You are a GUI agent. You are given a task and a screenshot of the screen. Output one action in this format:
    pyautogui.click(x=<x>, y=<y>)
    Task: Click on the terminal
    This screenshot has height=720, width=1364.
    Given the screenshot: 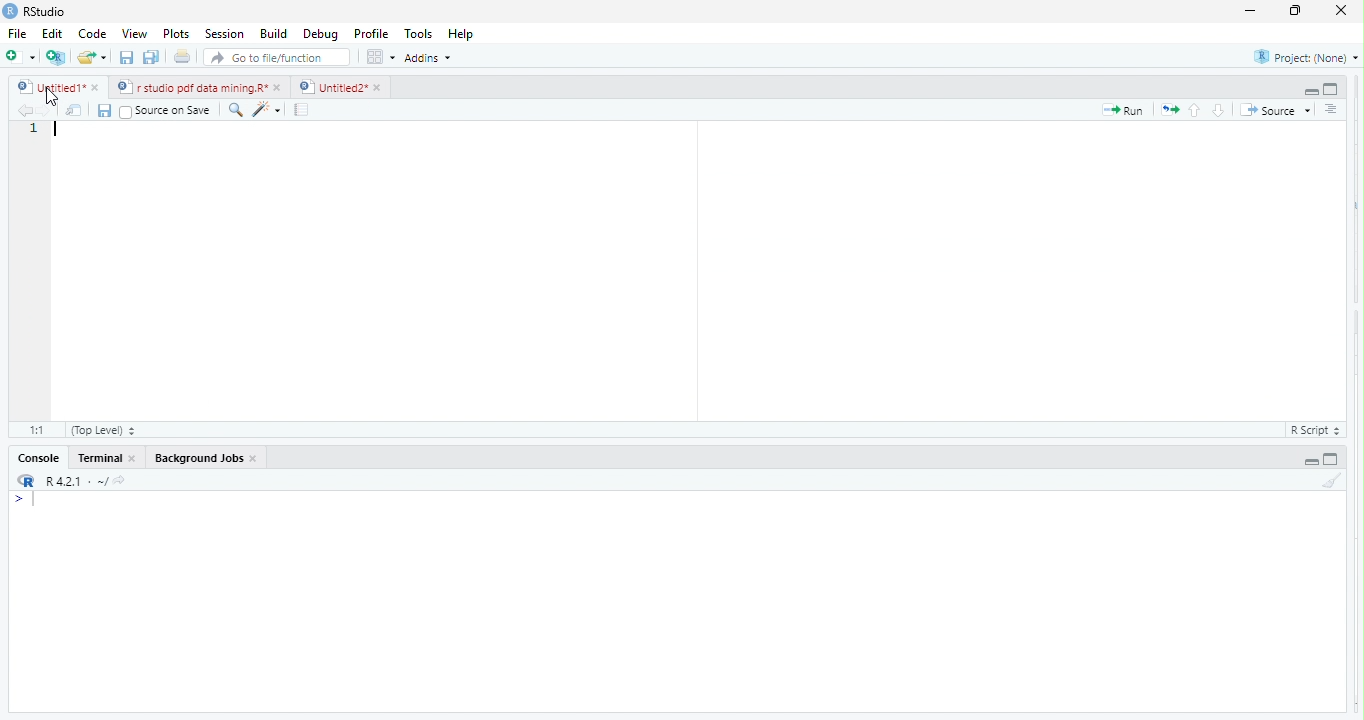 What is the action you would take?
    pyautogui.click(x=102, y=458)
    